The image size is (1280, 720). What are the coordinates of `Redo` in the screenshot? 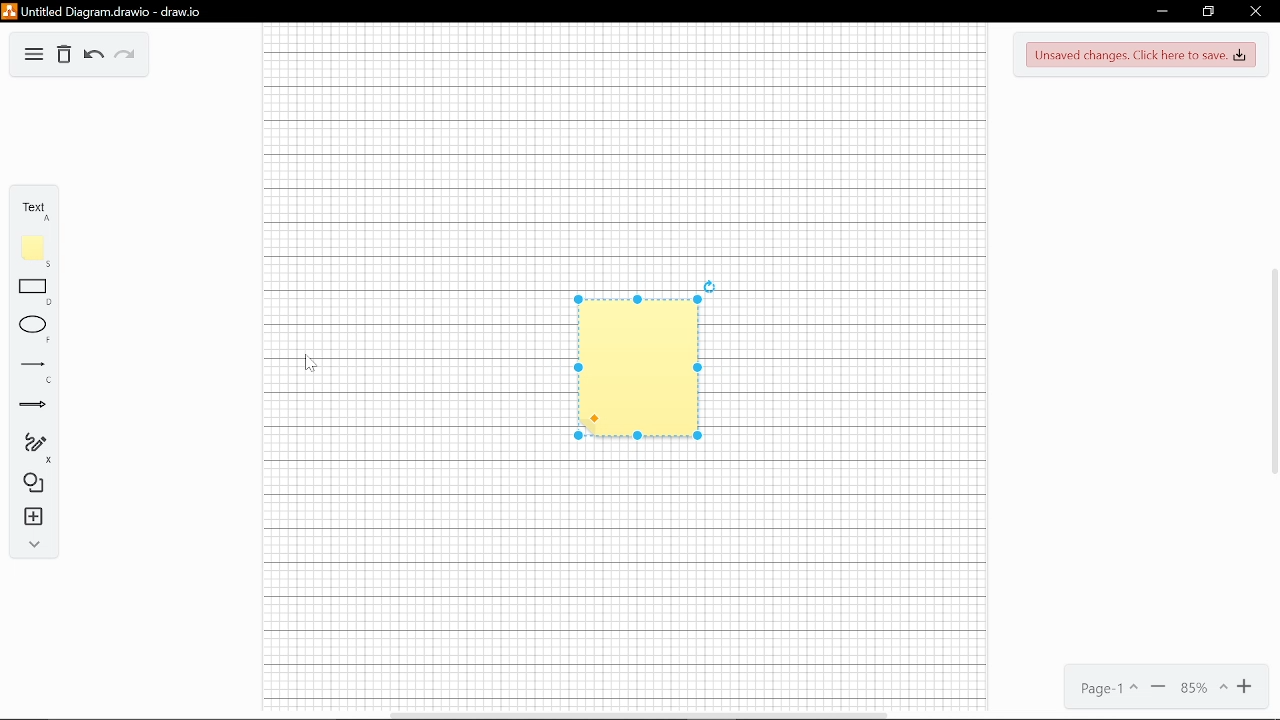 It's located at (126, 56).